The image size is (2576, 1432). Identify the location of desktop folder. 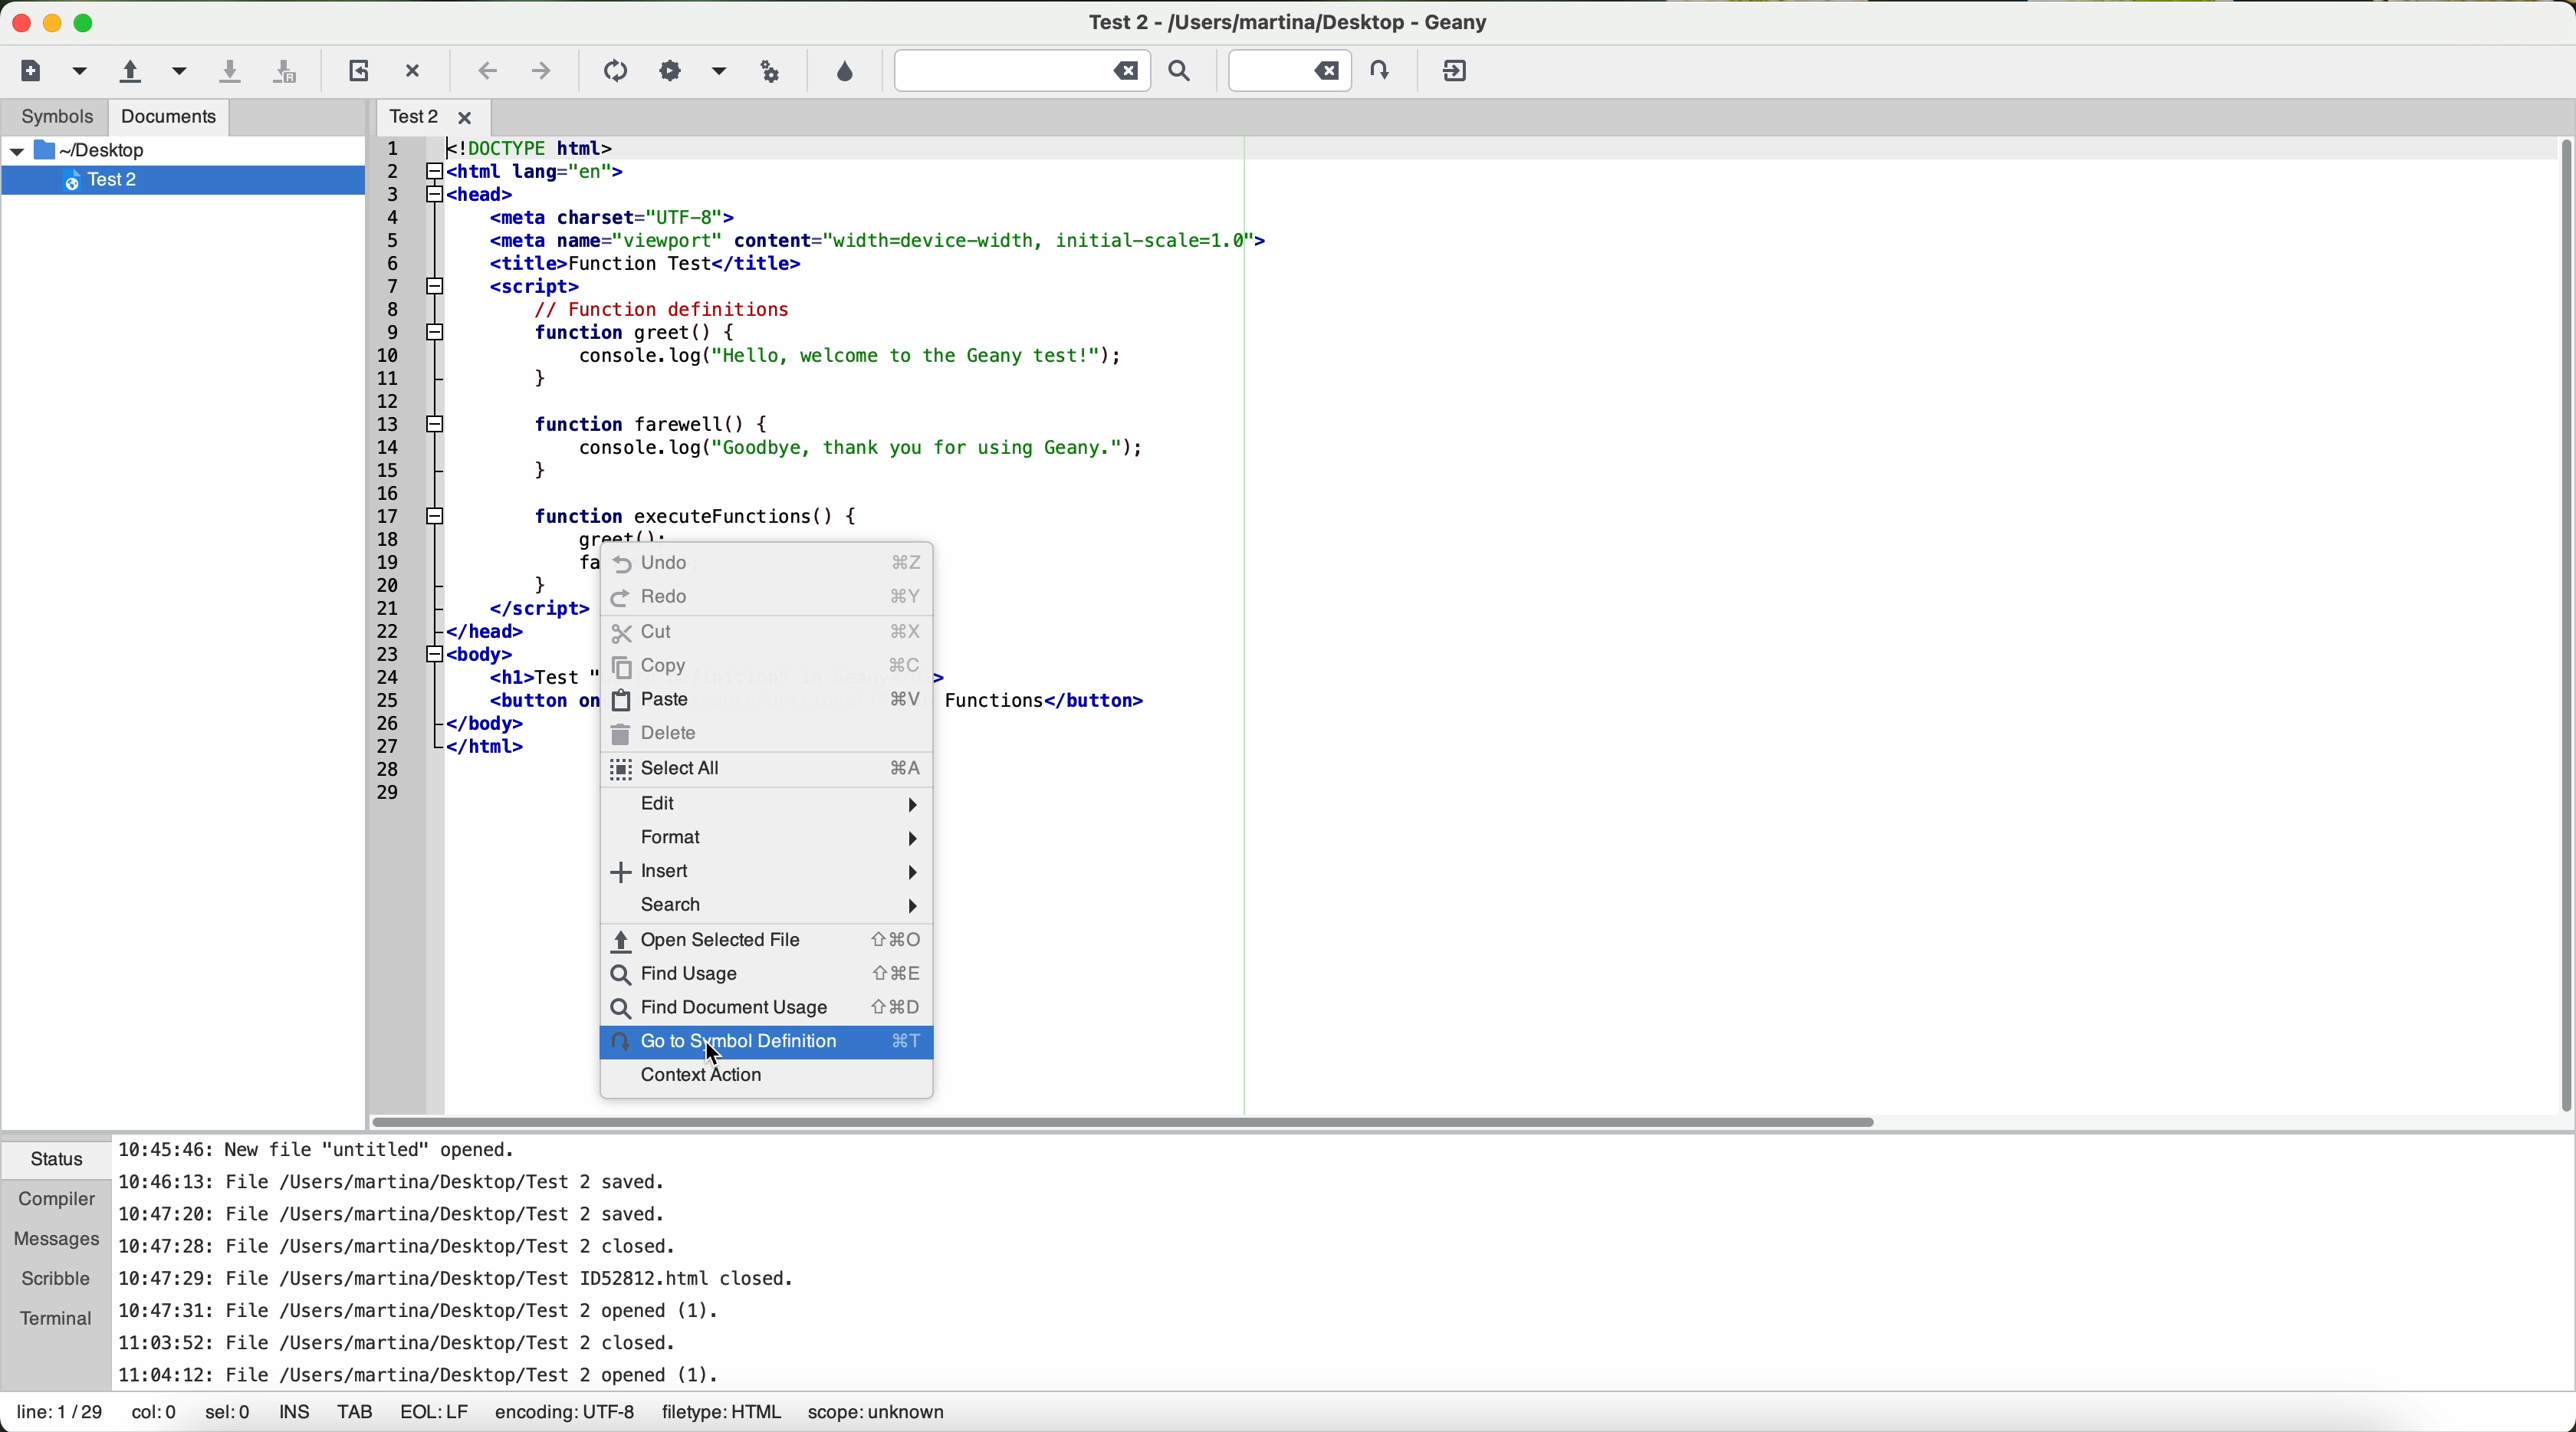
(174, 150).